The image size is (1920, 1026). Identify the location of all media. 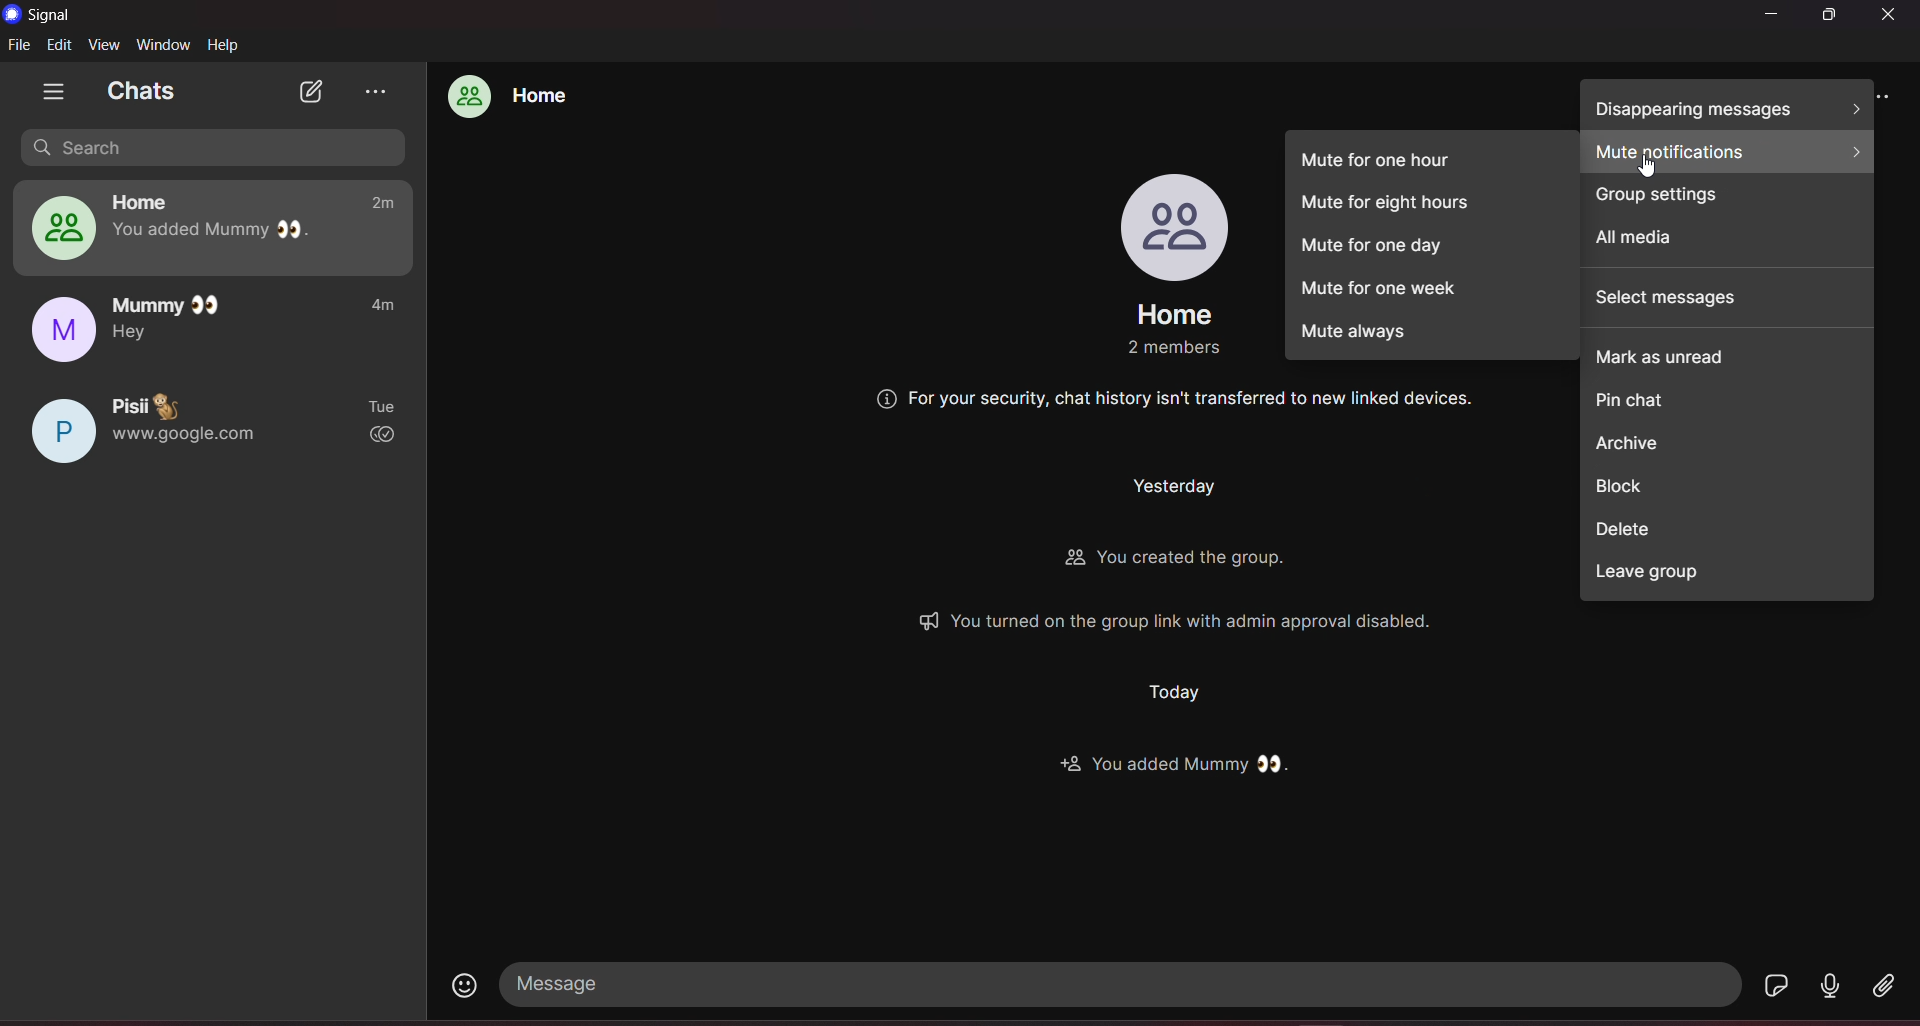
(1728, 248).